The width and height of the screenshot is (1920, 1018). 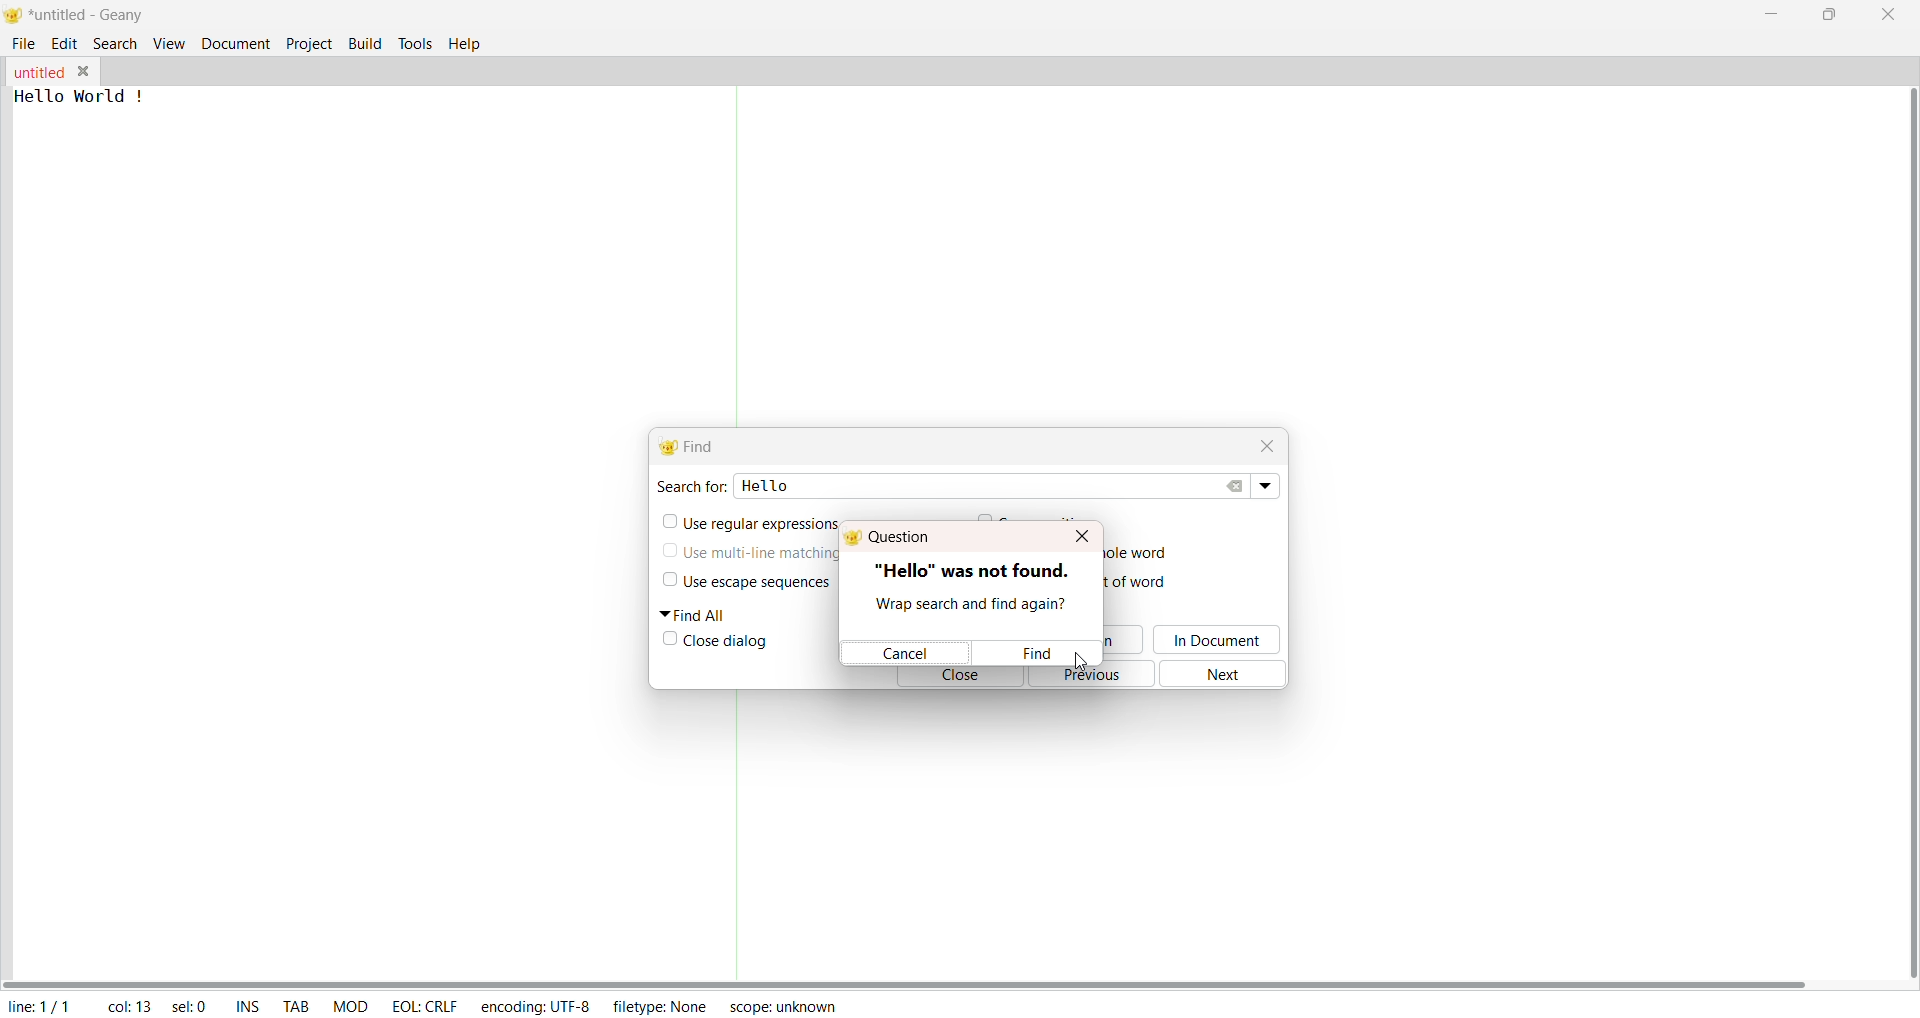 What do you see at coordinates (1121, 641) in the screenshot?
I see `In Session` at bounding box center [1121, 641].